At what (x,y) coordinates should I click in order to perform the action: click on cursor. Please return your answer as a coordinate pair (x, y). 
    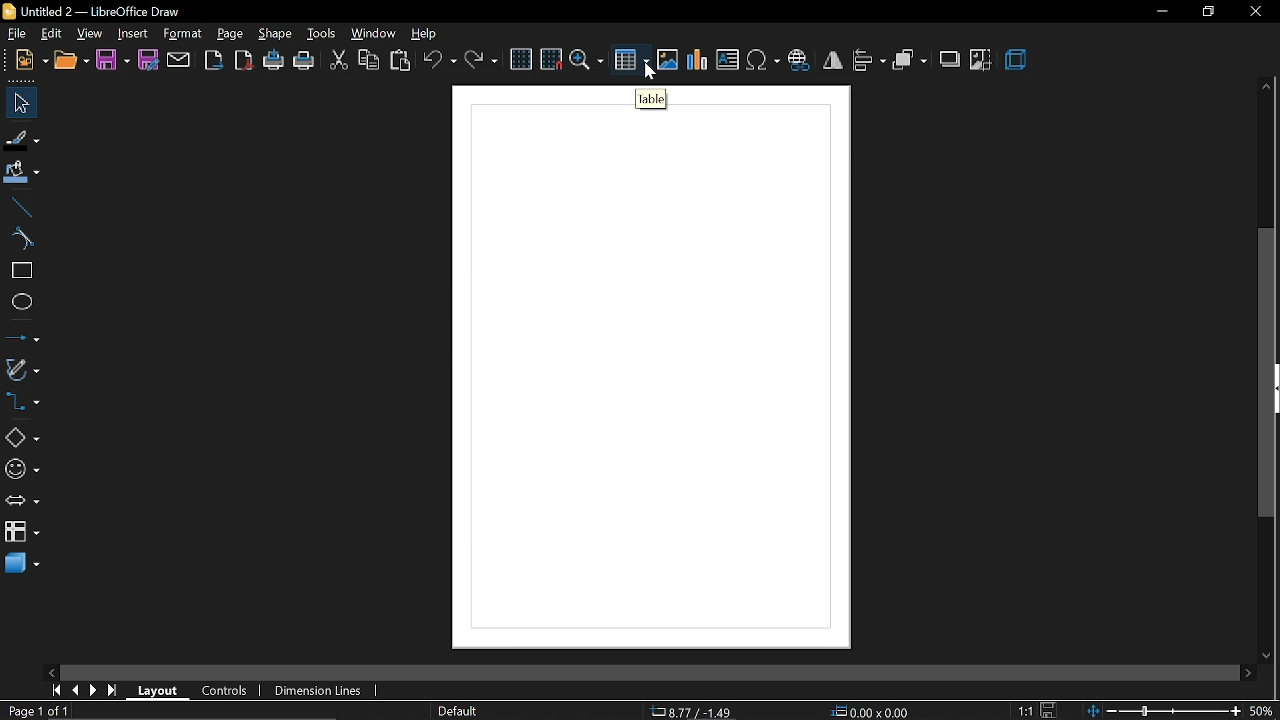
    Looking at the image, I should click on (654, 73).